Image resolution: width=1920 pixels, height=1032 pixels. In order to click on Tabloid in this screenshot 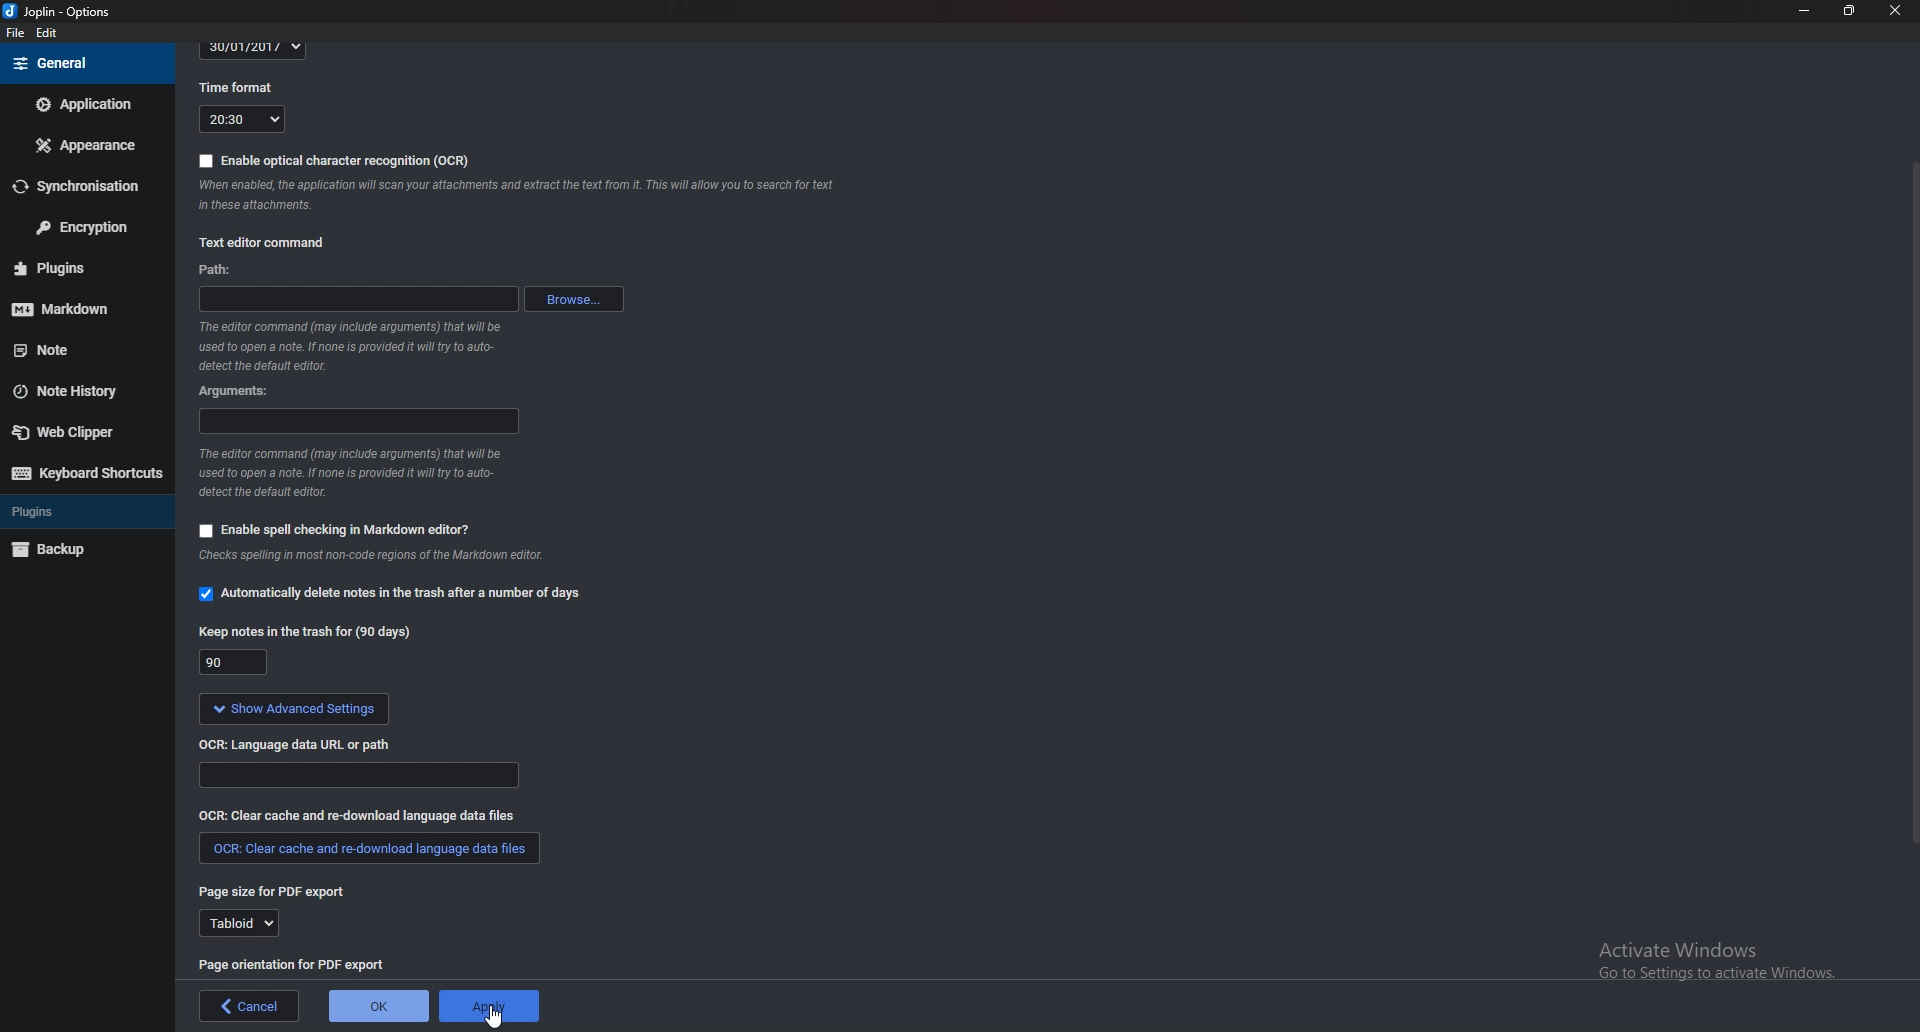, I will do `click(235, 924)`.